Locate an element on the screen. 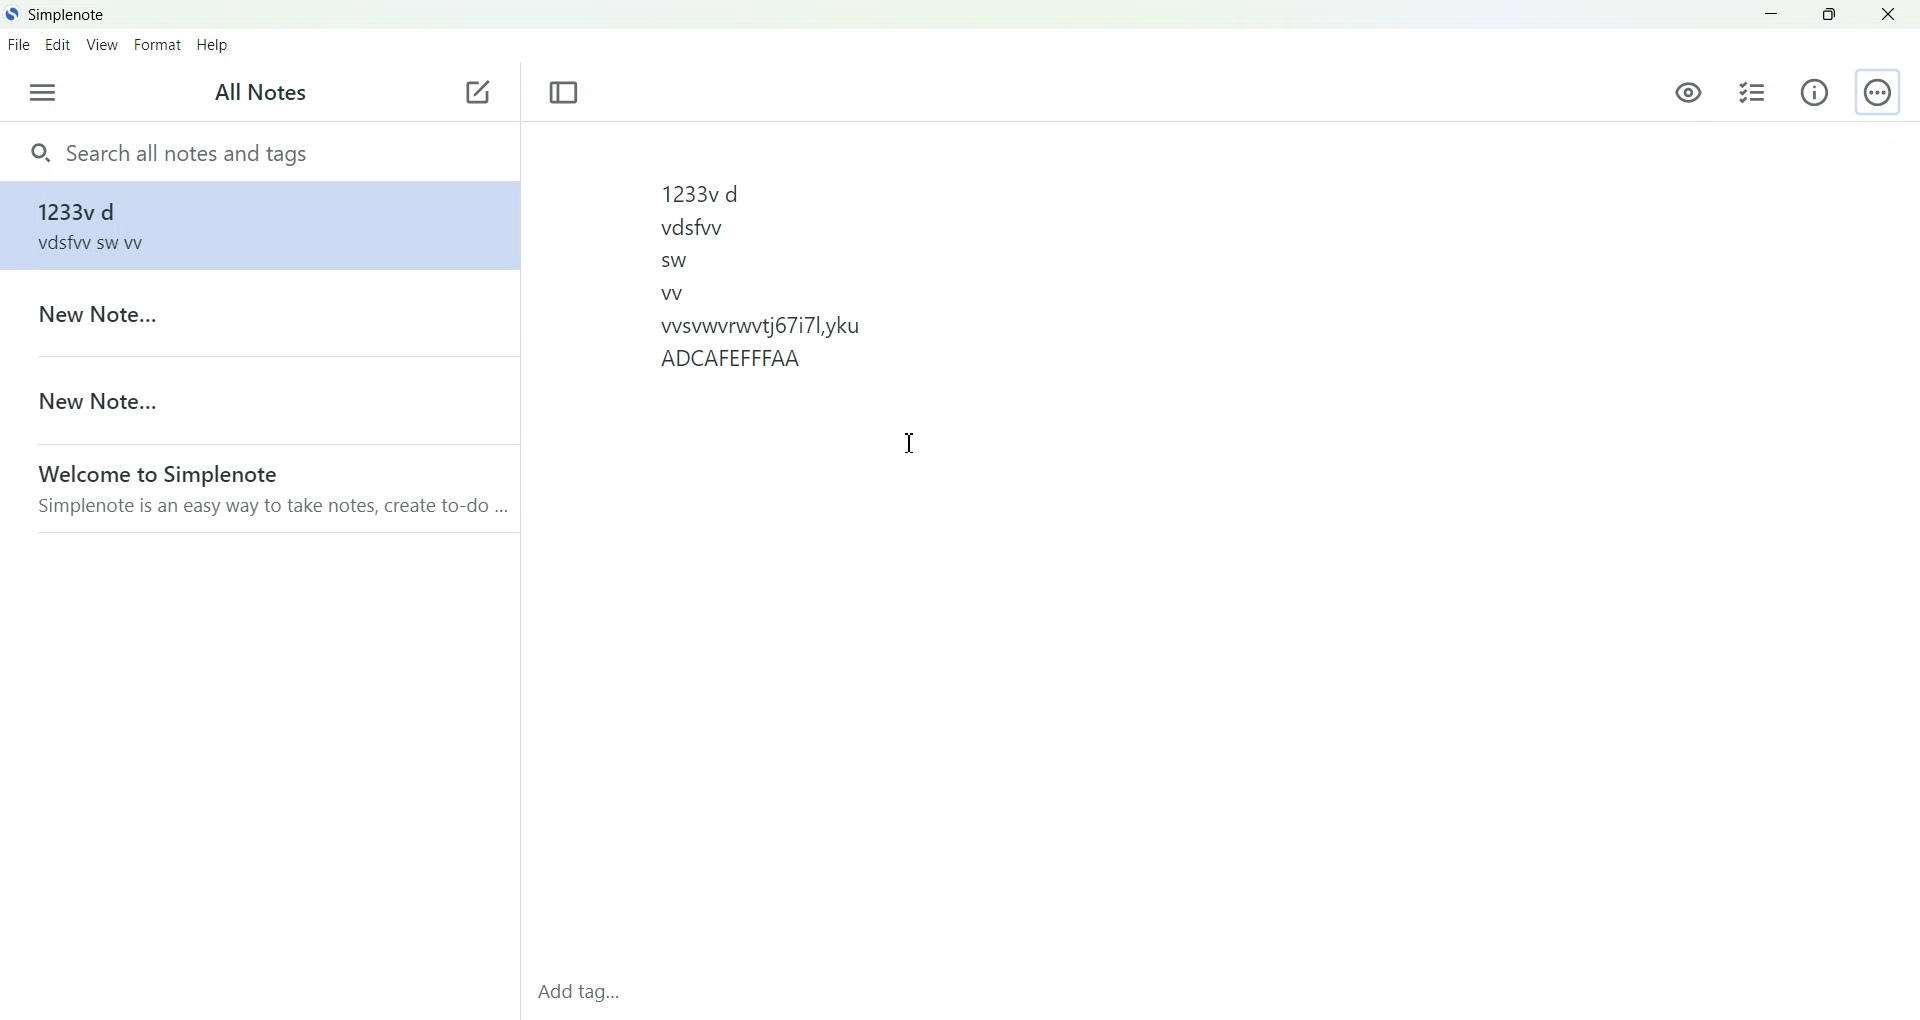  Add tag is located at coordinates (587, 997).